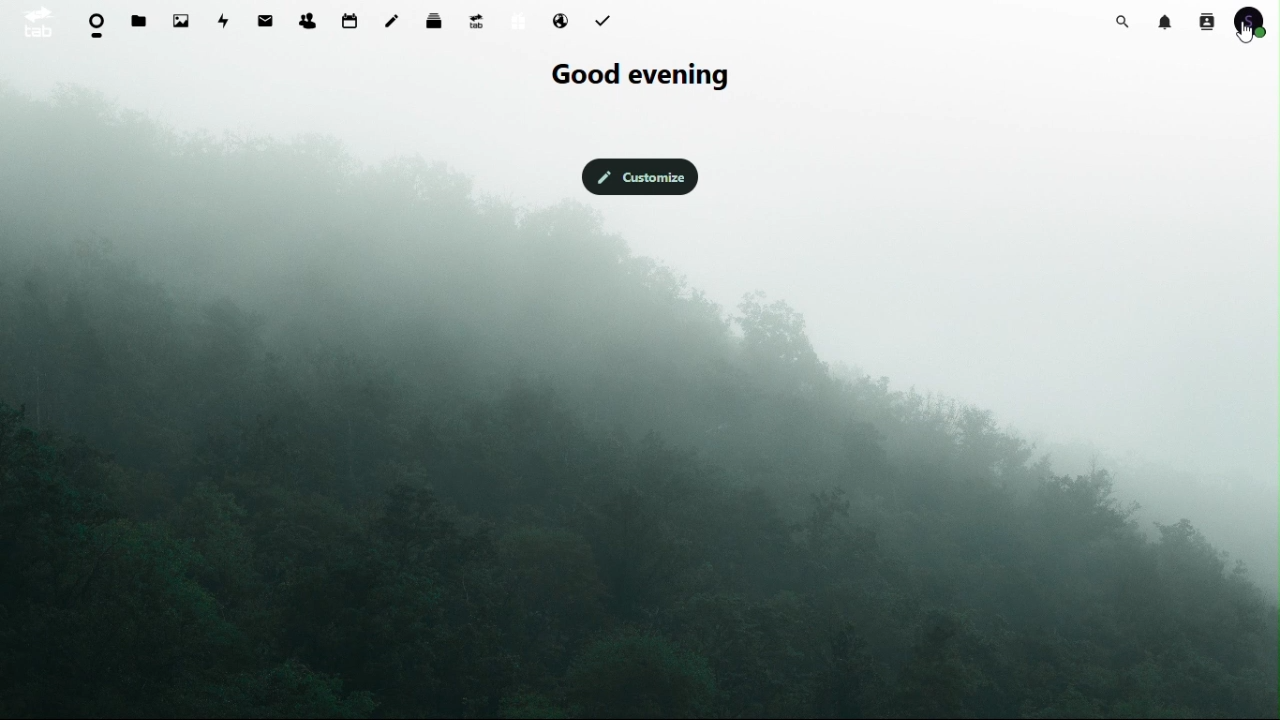 This screenshot has width=1280, height=720. I want to click on Cursor, so click(1248, 35).